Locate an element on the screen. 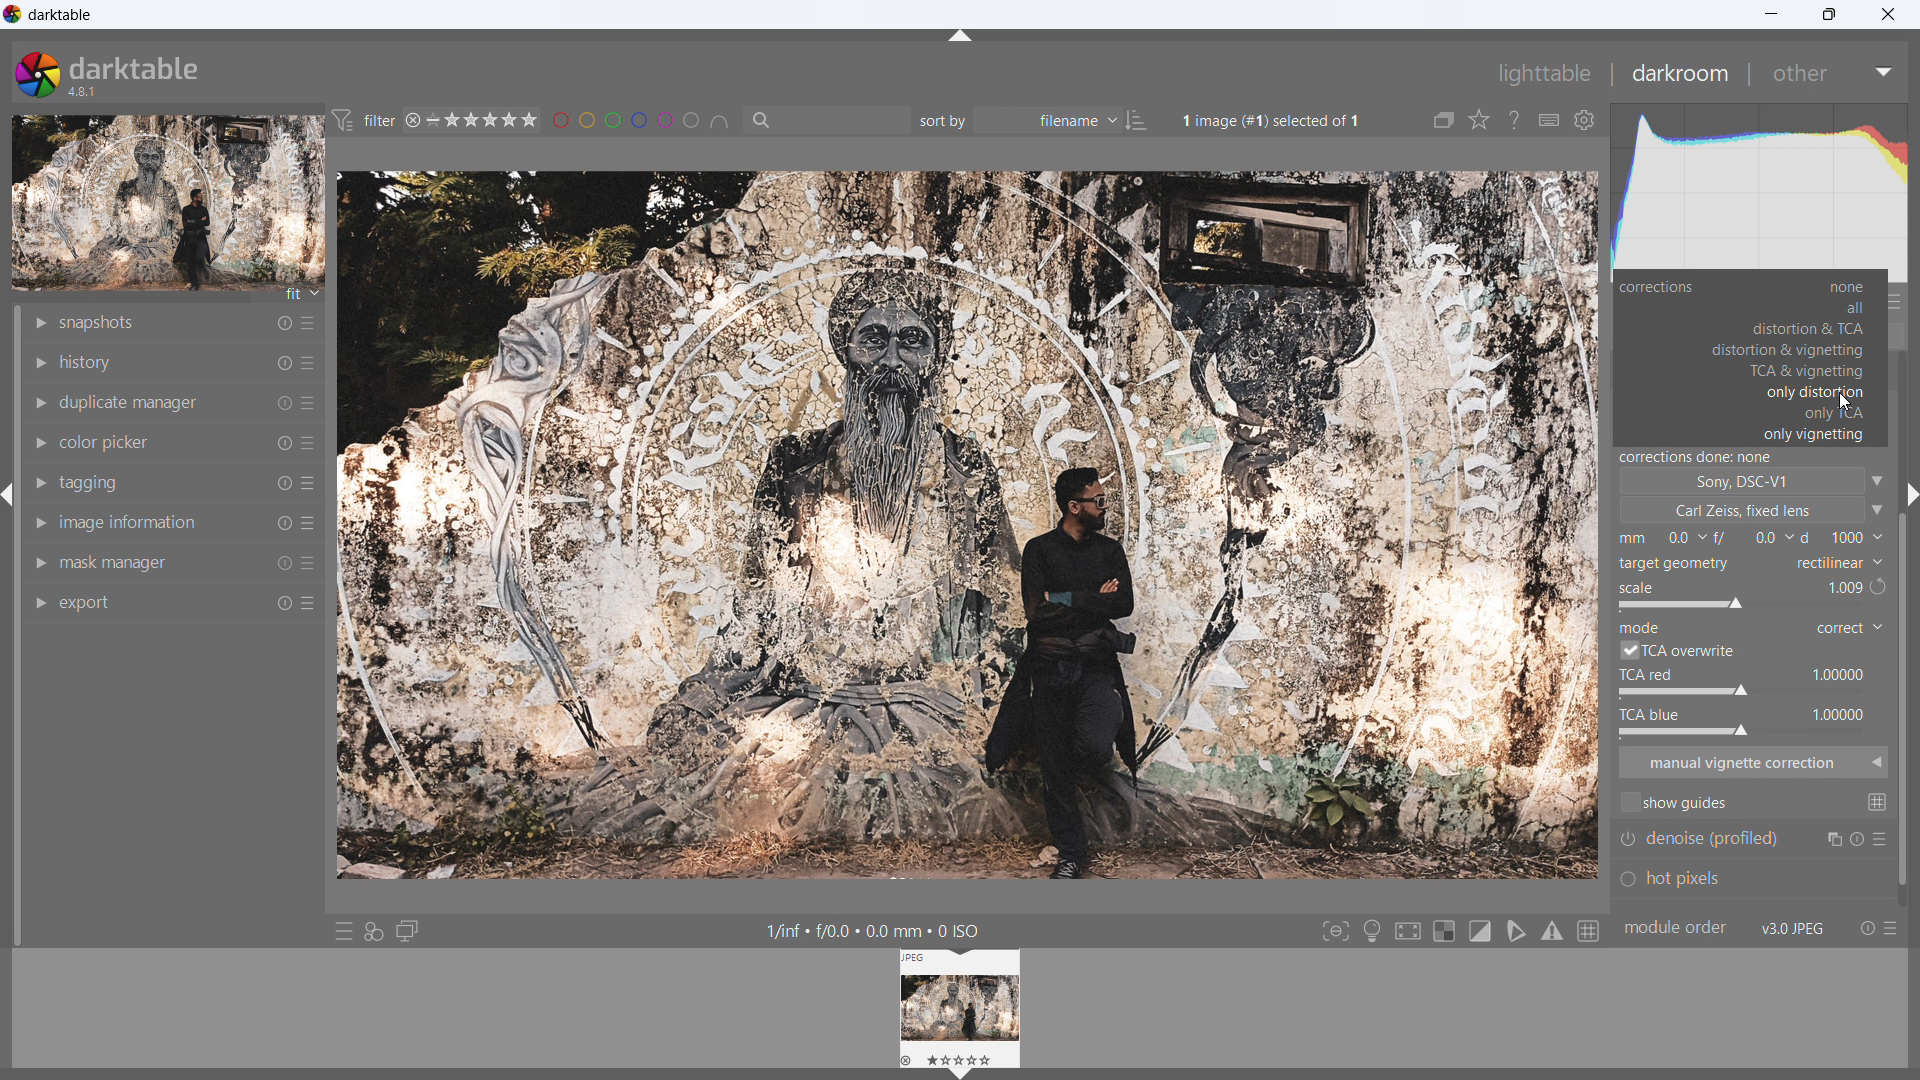 The width and height of the screenshot is (1920, 1080). target geometry is located at coordinates (1832, 563).